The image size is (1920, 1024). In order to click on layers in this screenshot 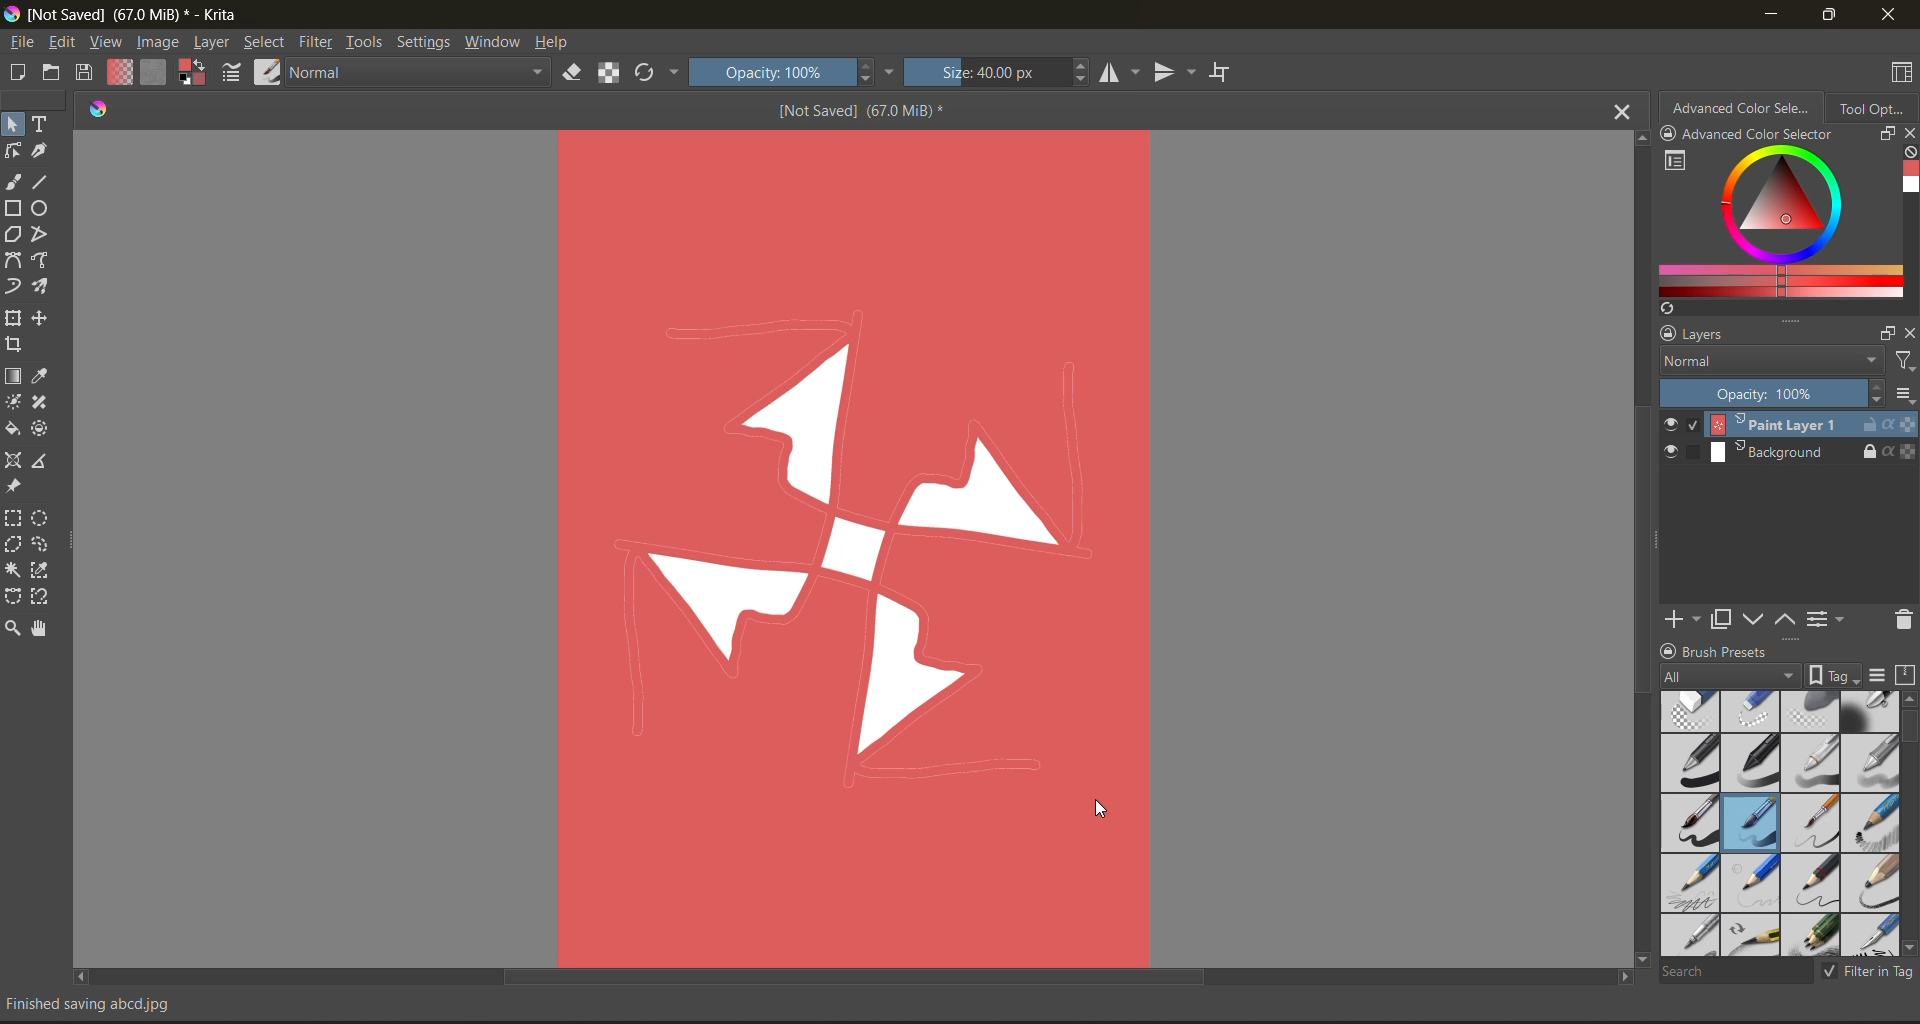, I will do `click(1761, 336)`.